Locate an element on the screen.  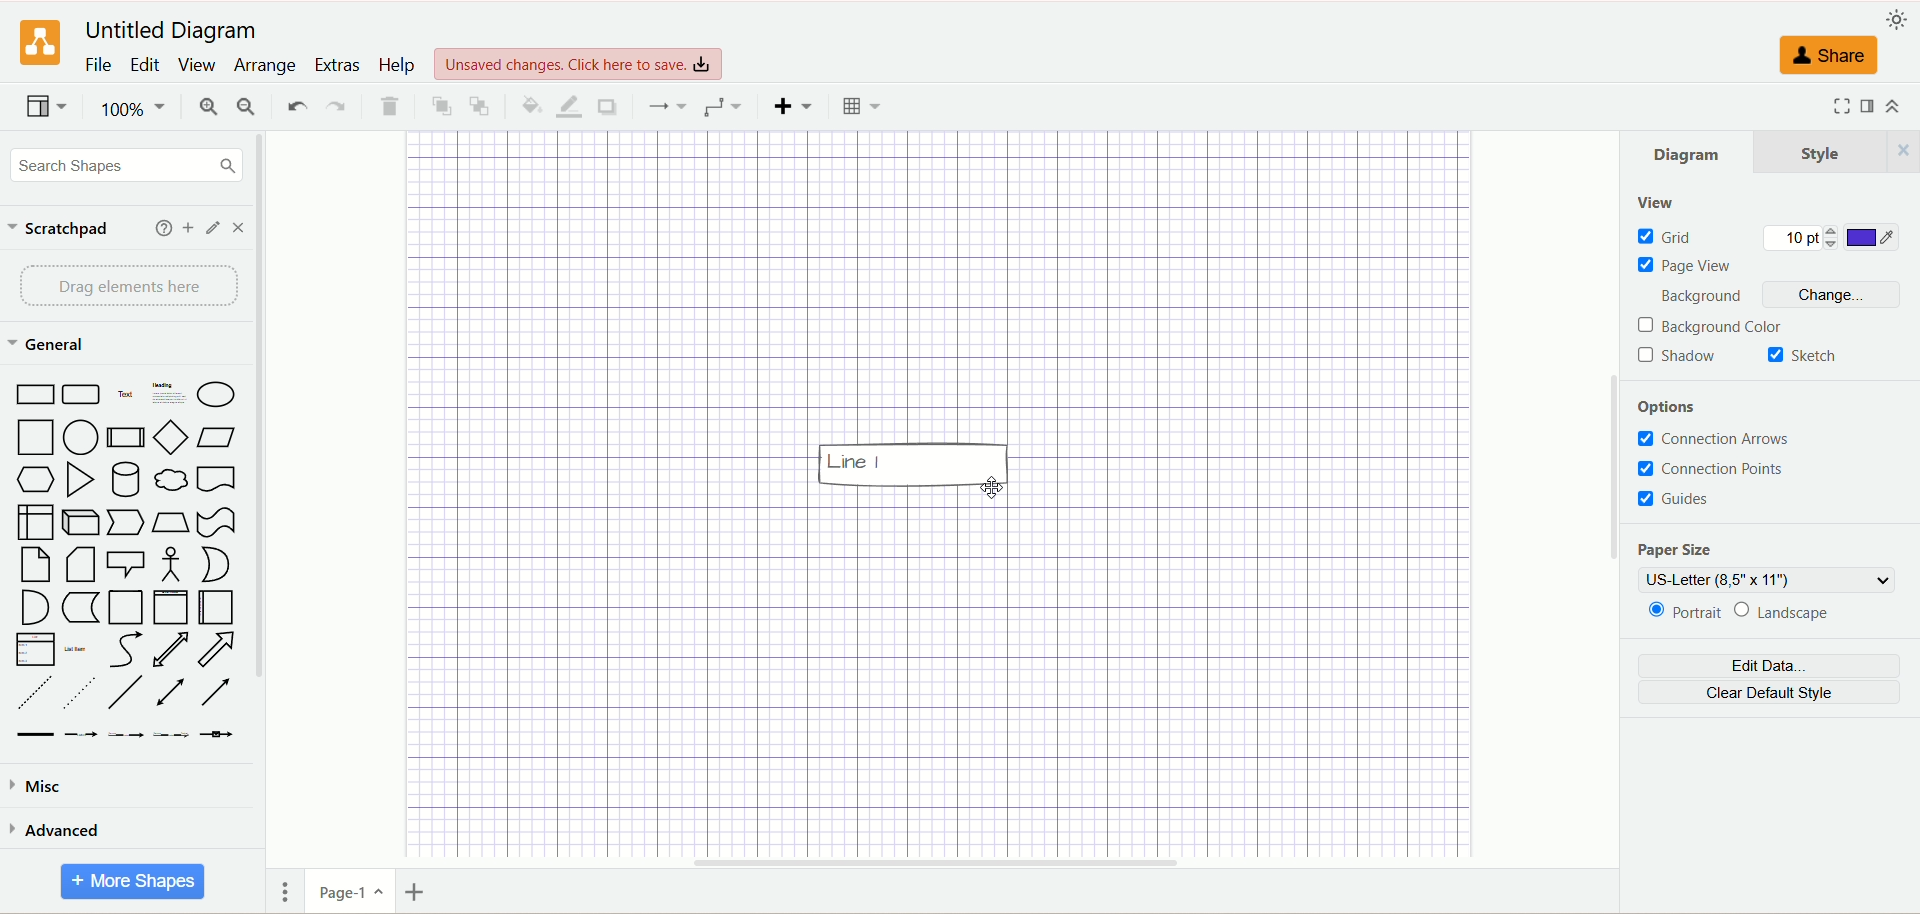
Callout is located at coordinates (127, 564).